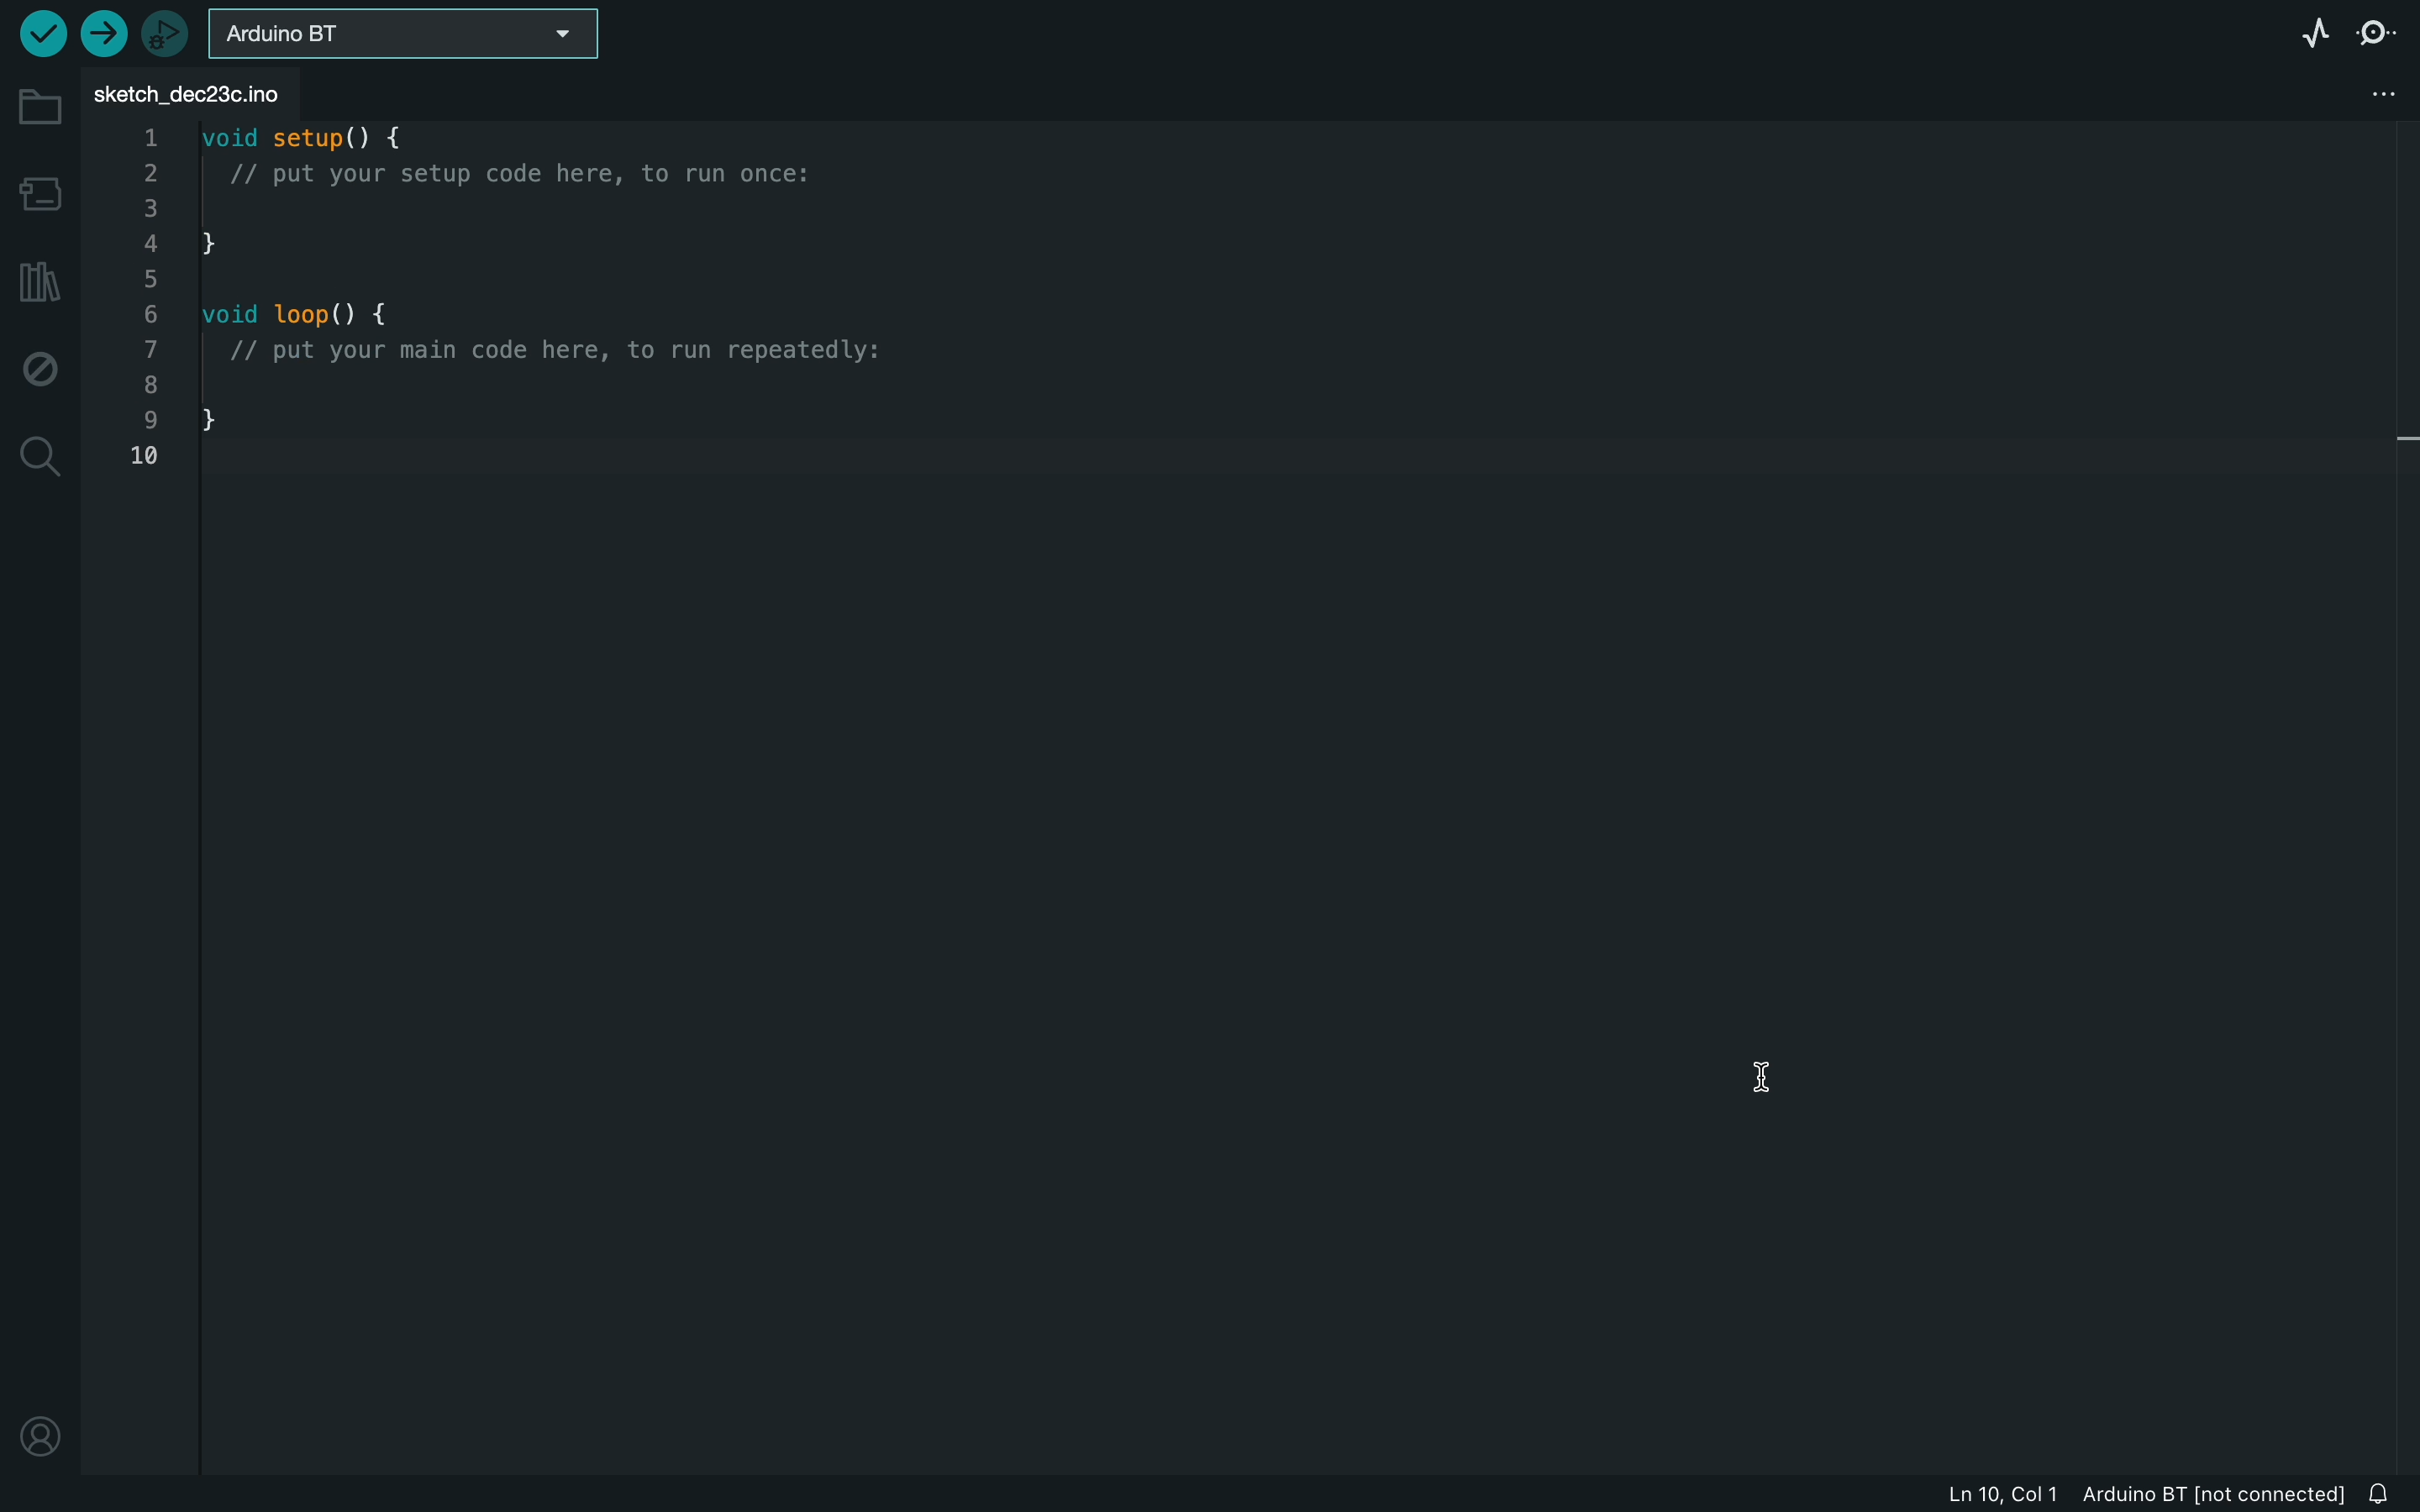  What do you see at coordinates (37, 462) in the screenshot?
I see `search` at bounding box center [37, 462].